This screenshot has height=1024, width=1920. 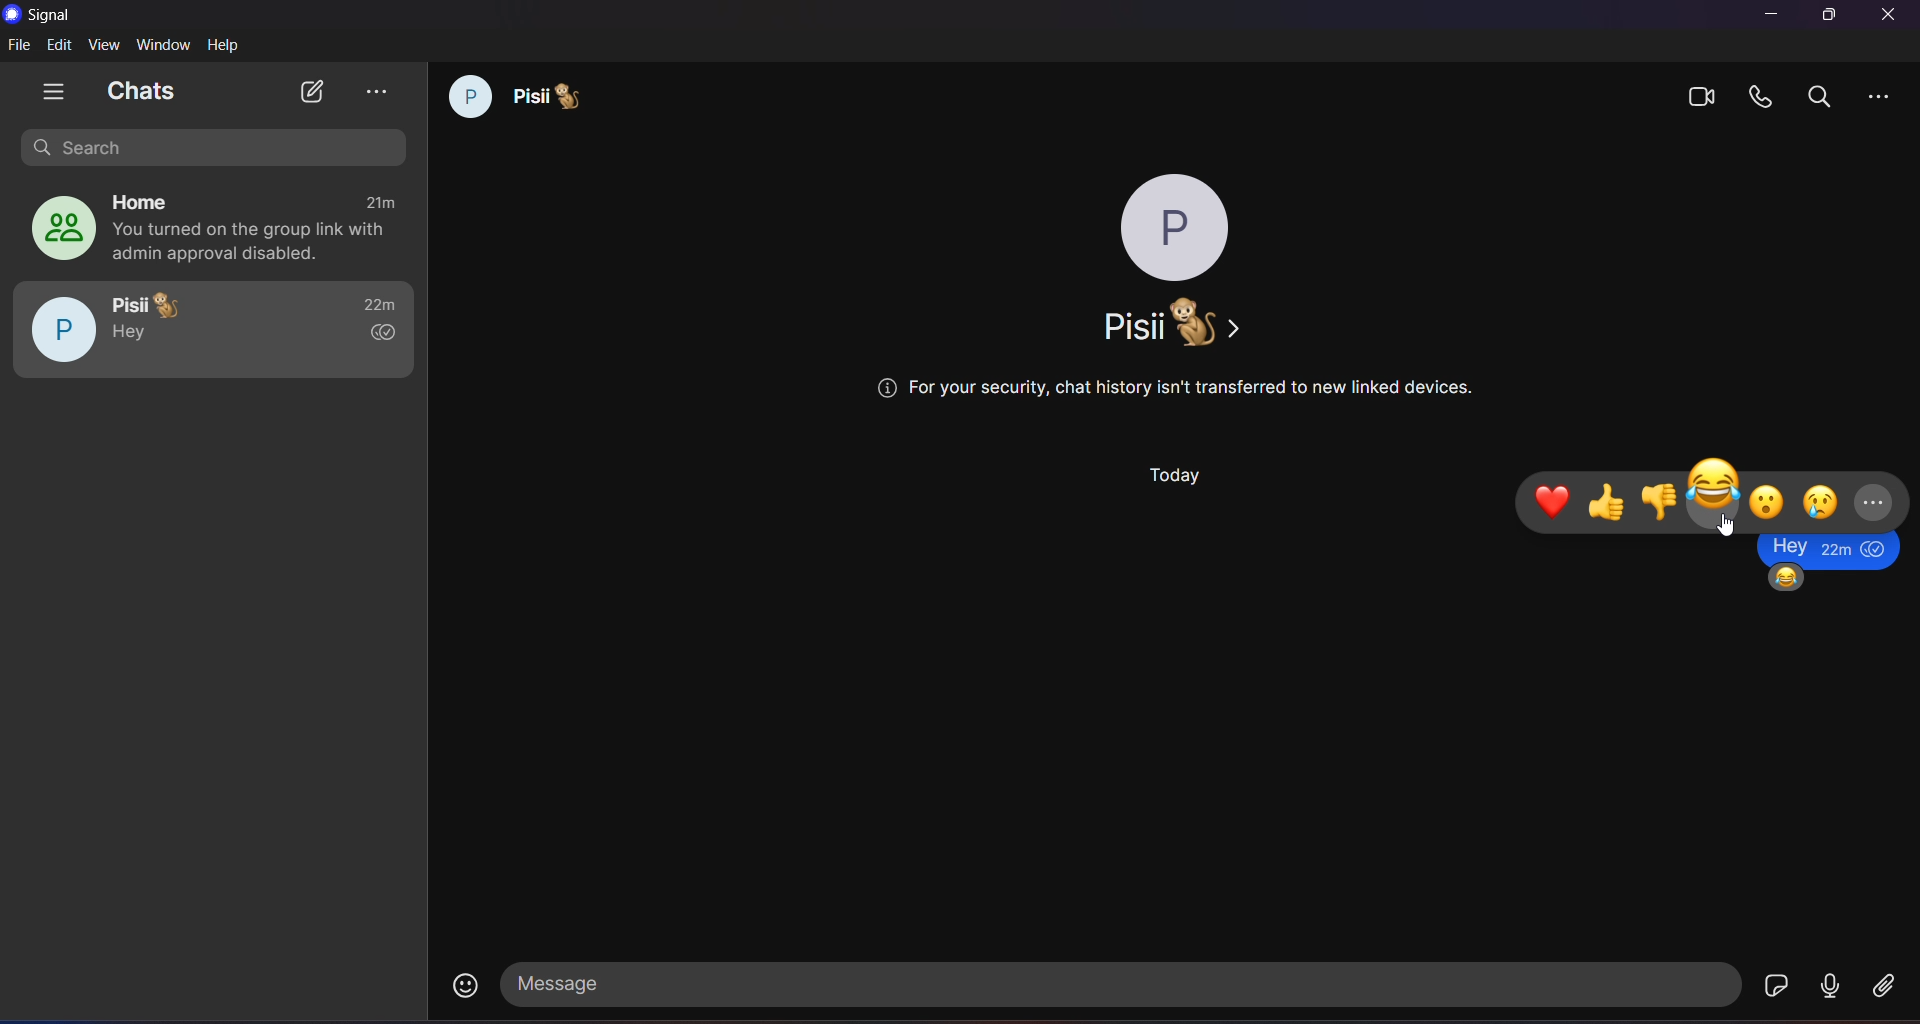 What do you see at coordinates (1726, 530) in the screenshot?
I see `Cursor` at bounding box center [1726, 530].